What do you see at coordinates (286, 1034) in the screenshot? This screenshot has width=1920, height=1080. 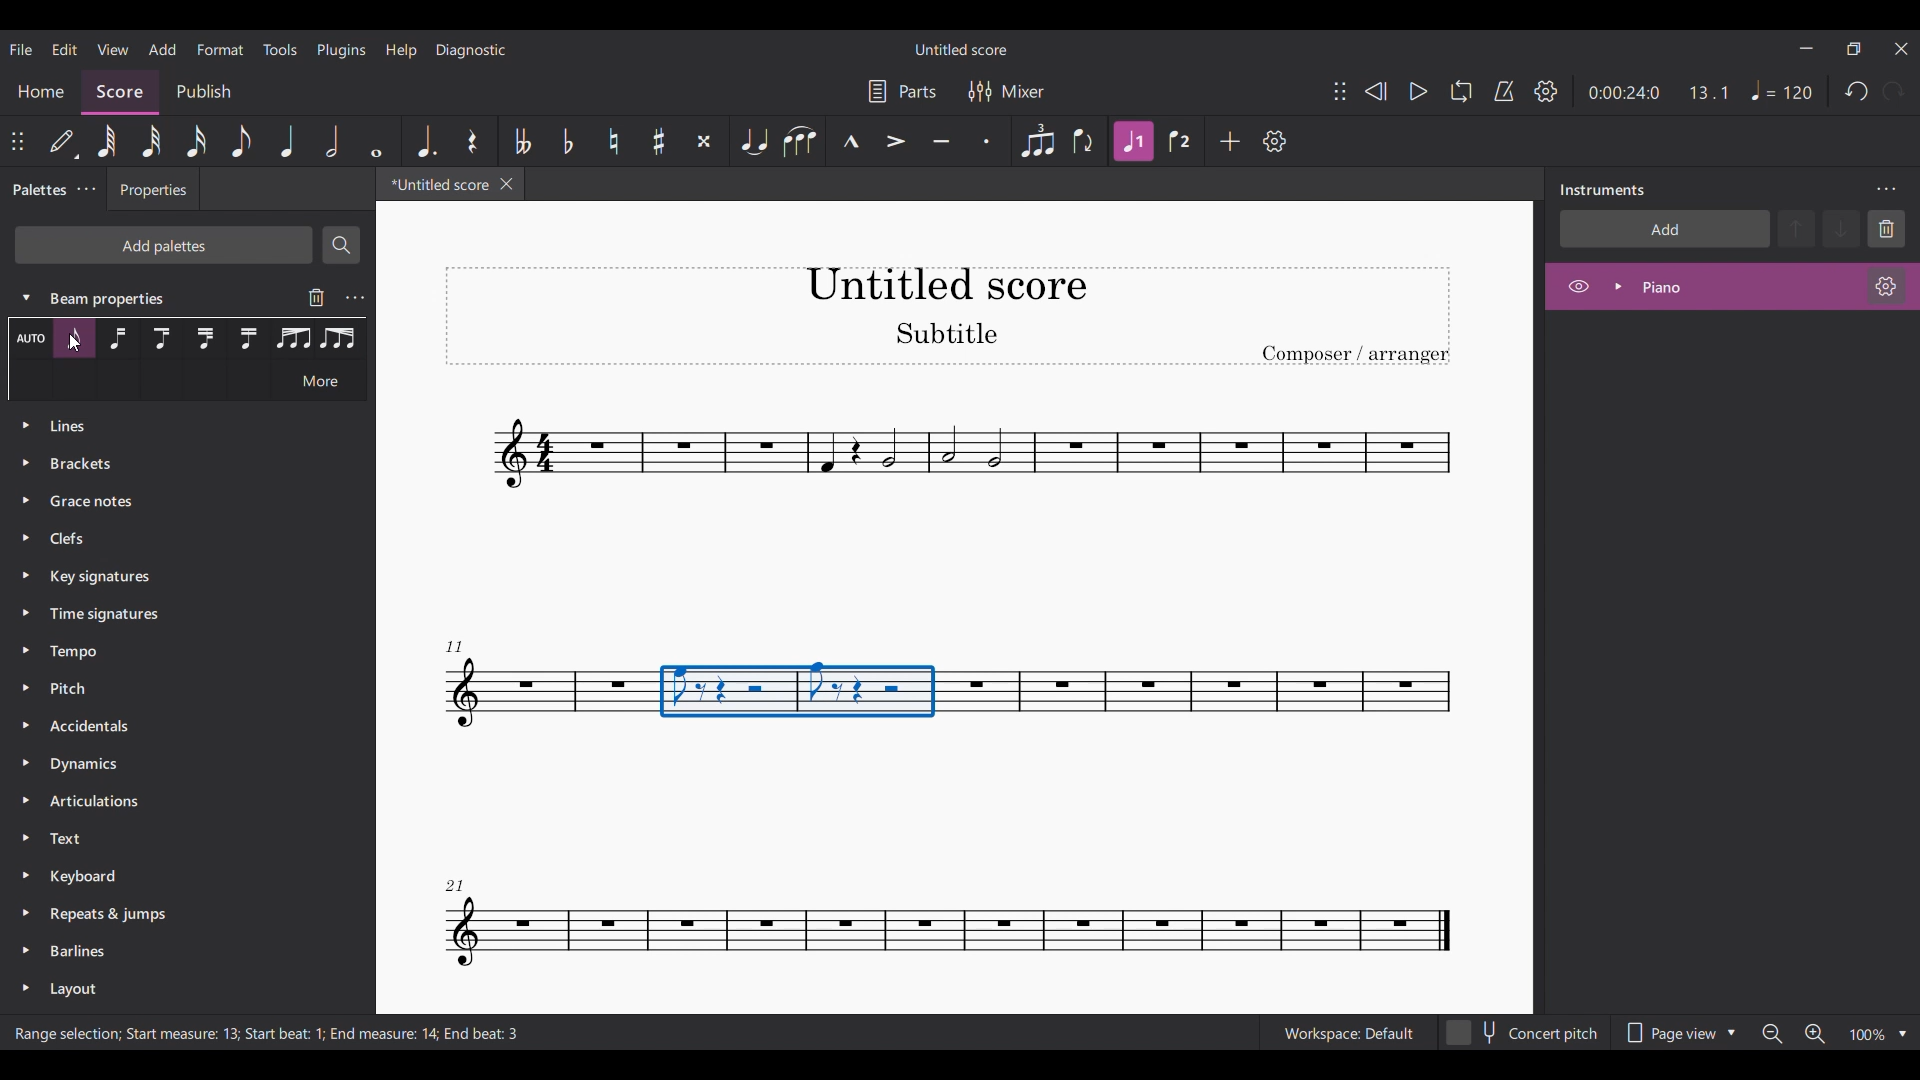 I see `Range selection; Start measure: 13; Start beat: 1; End measure: 14; End beat: 3` at bounding box center [286, 1034].